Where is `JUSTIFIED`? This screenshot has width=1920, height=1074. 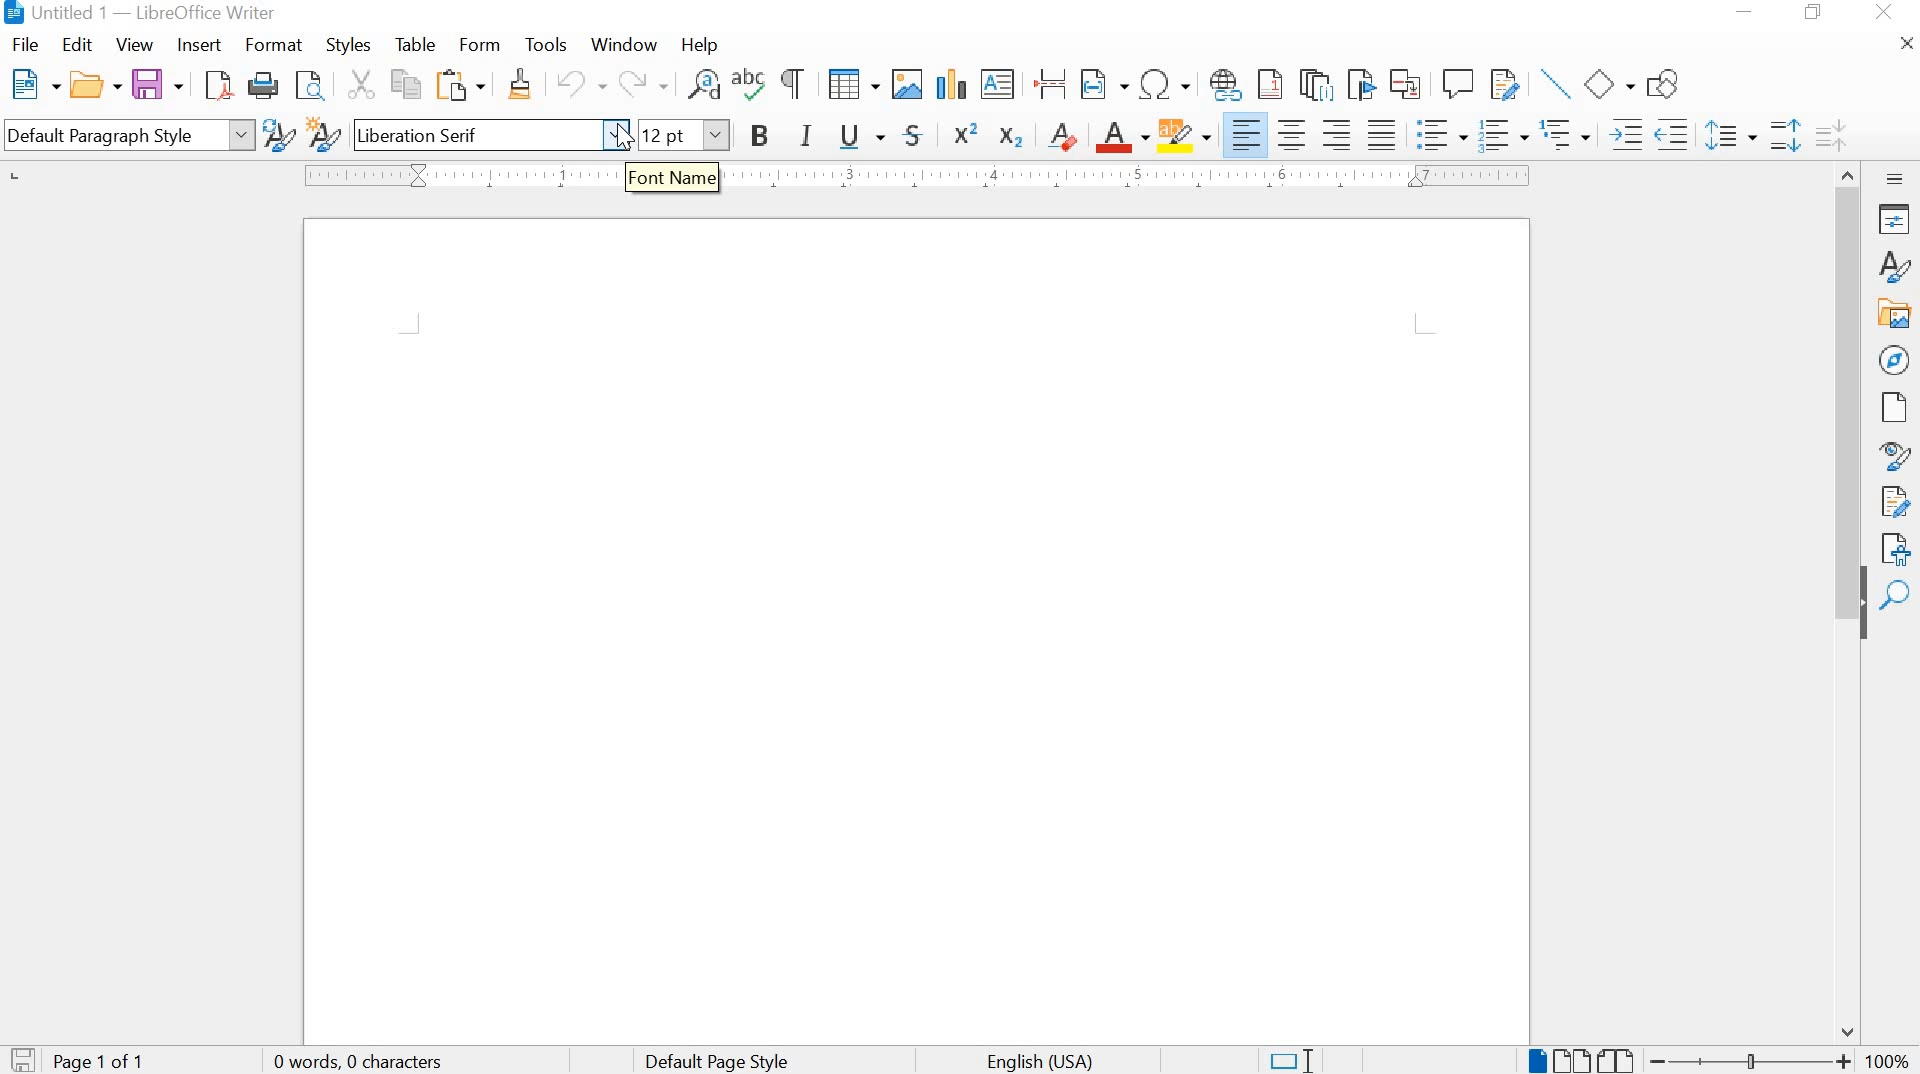
JUSTIFIED is located at coordinates (1381, 131).